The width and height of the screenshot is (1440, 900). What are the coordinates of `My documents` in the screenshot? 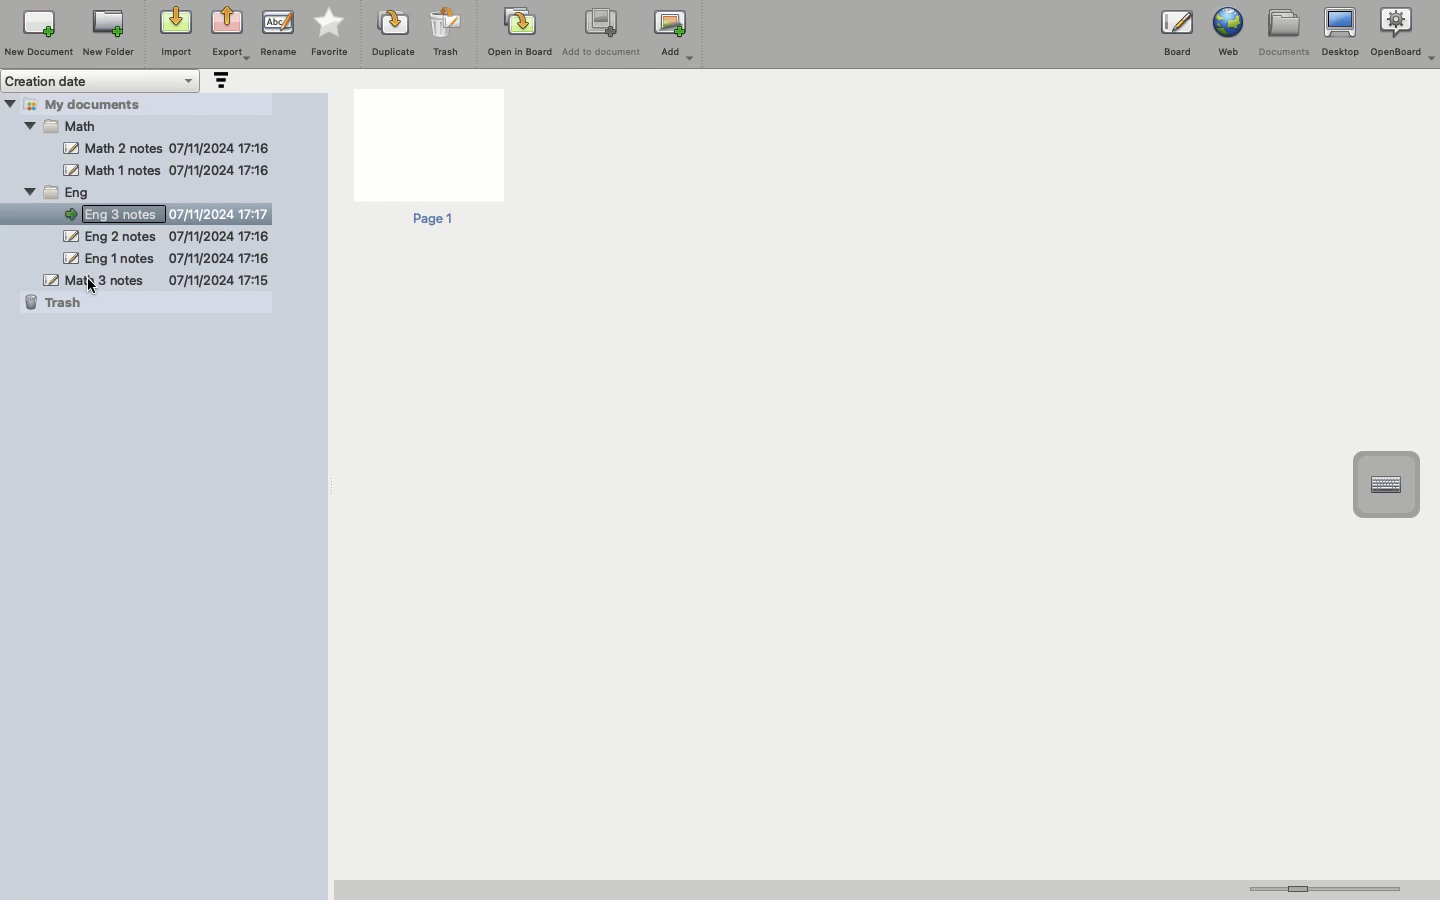 It's located at (96, 103).